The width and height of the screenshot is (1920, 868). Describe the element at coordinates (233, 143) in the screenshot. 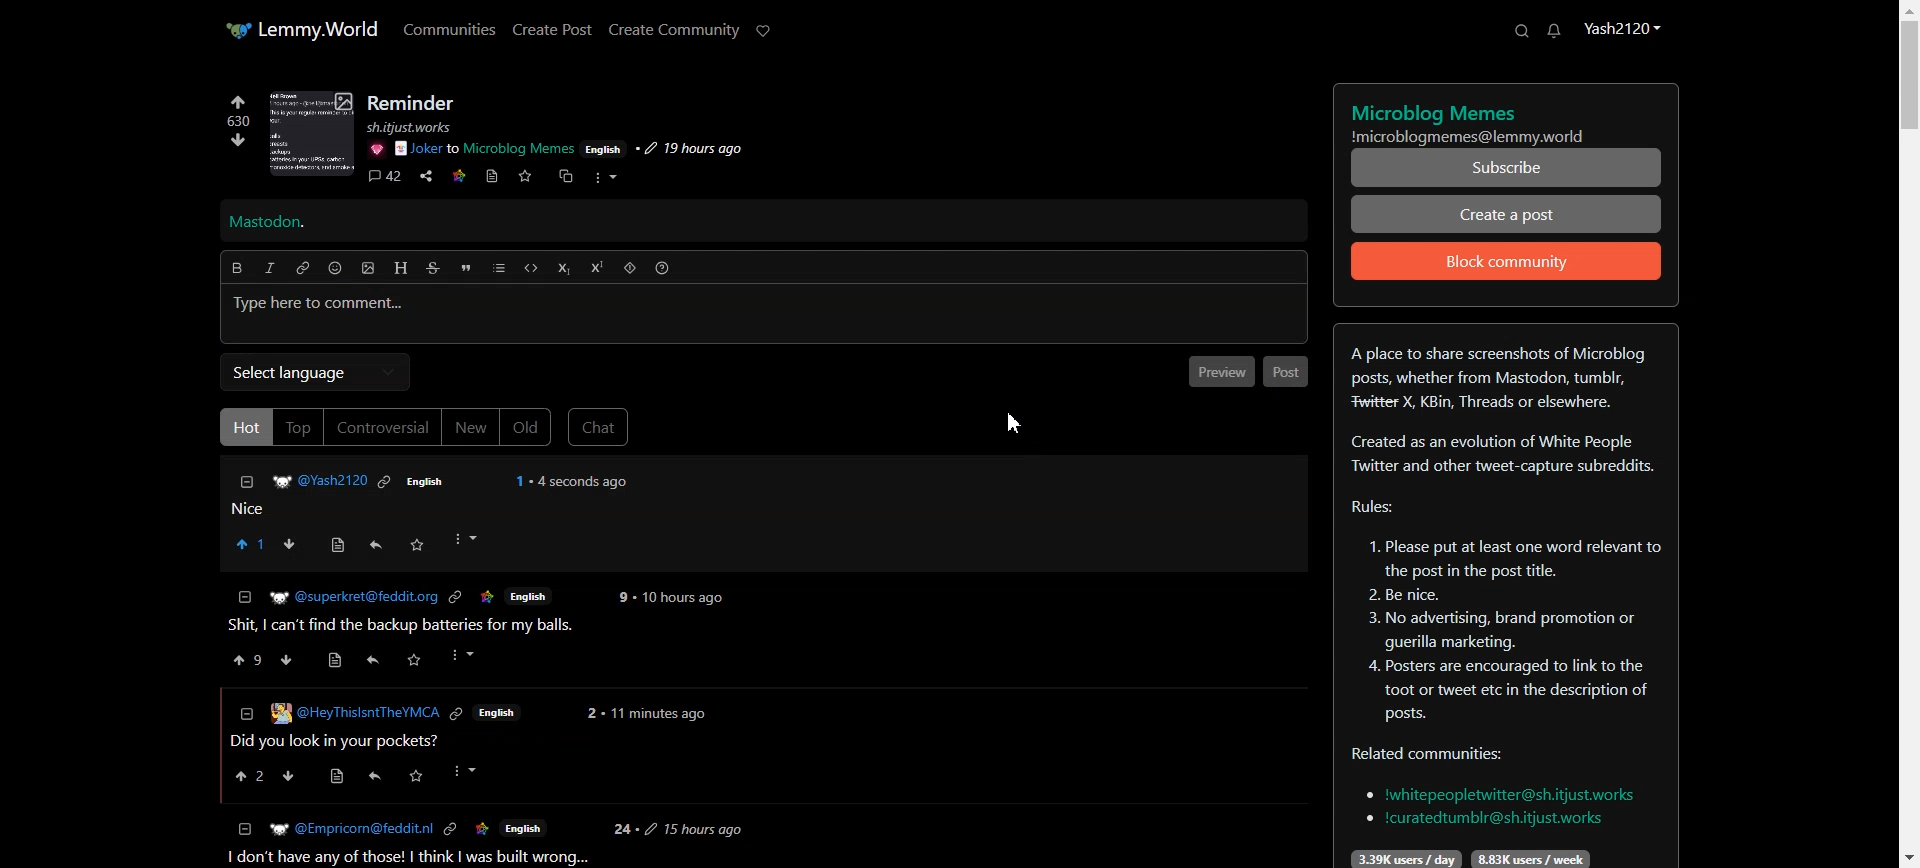

I see `Down vote` at that location.